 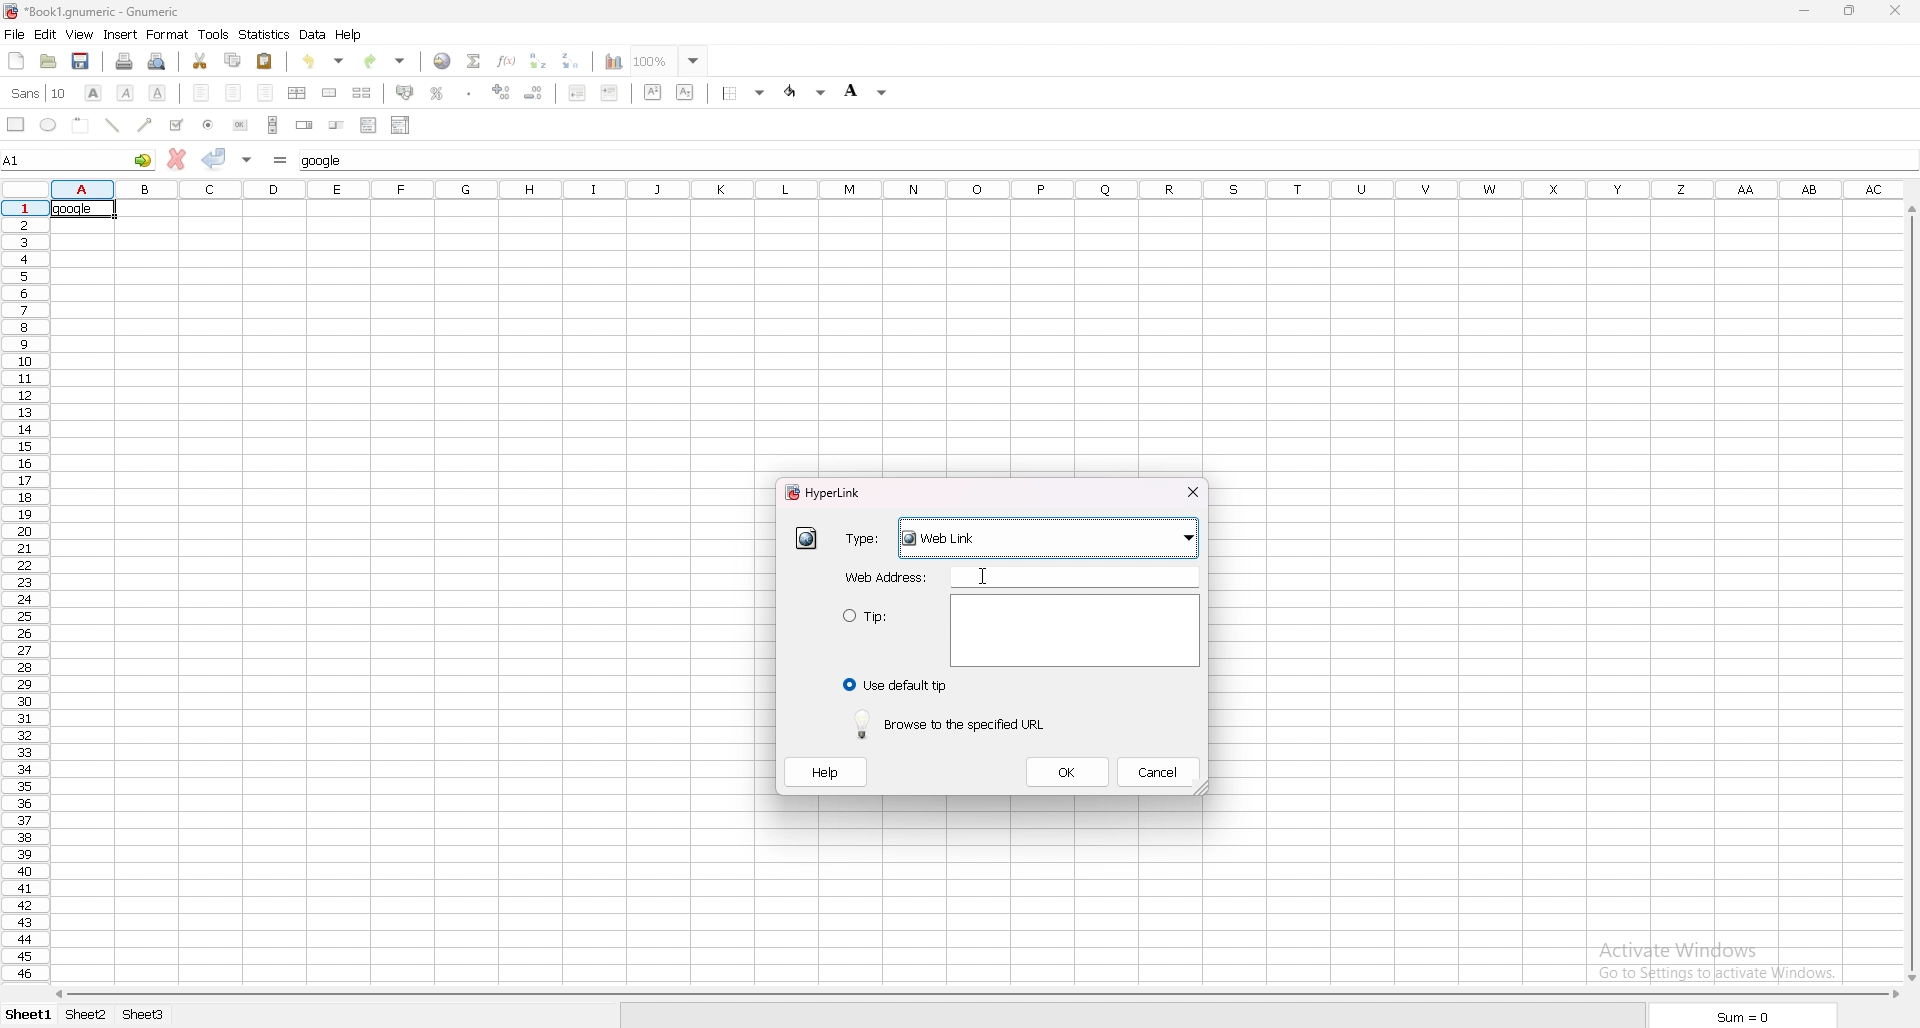 What do you see at coordinates (167, 34) in the screenshot?
I see `format` at bounding box center [167, 34].